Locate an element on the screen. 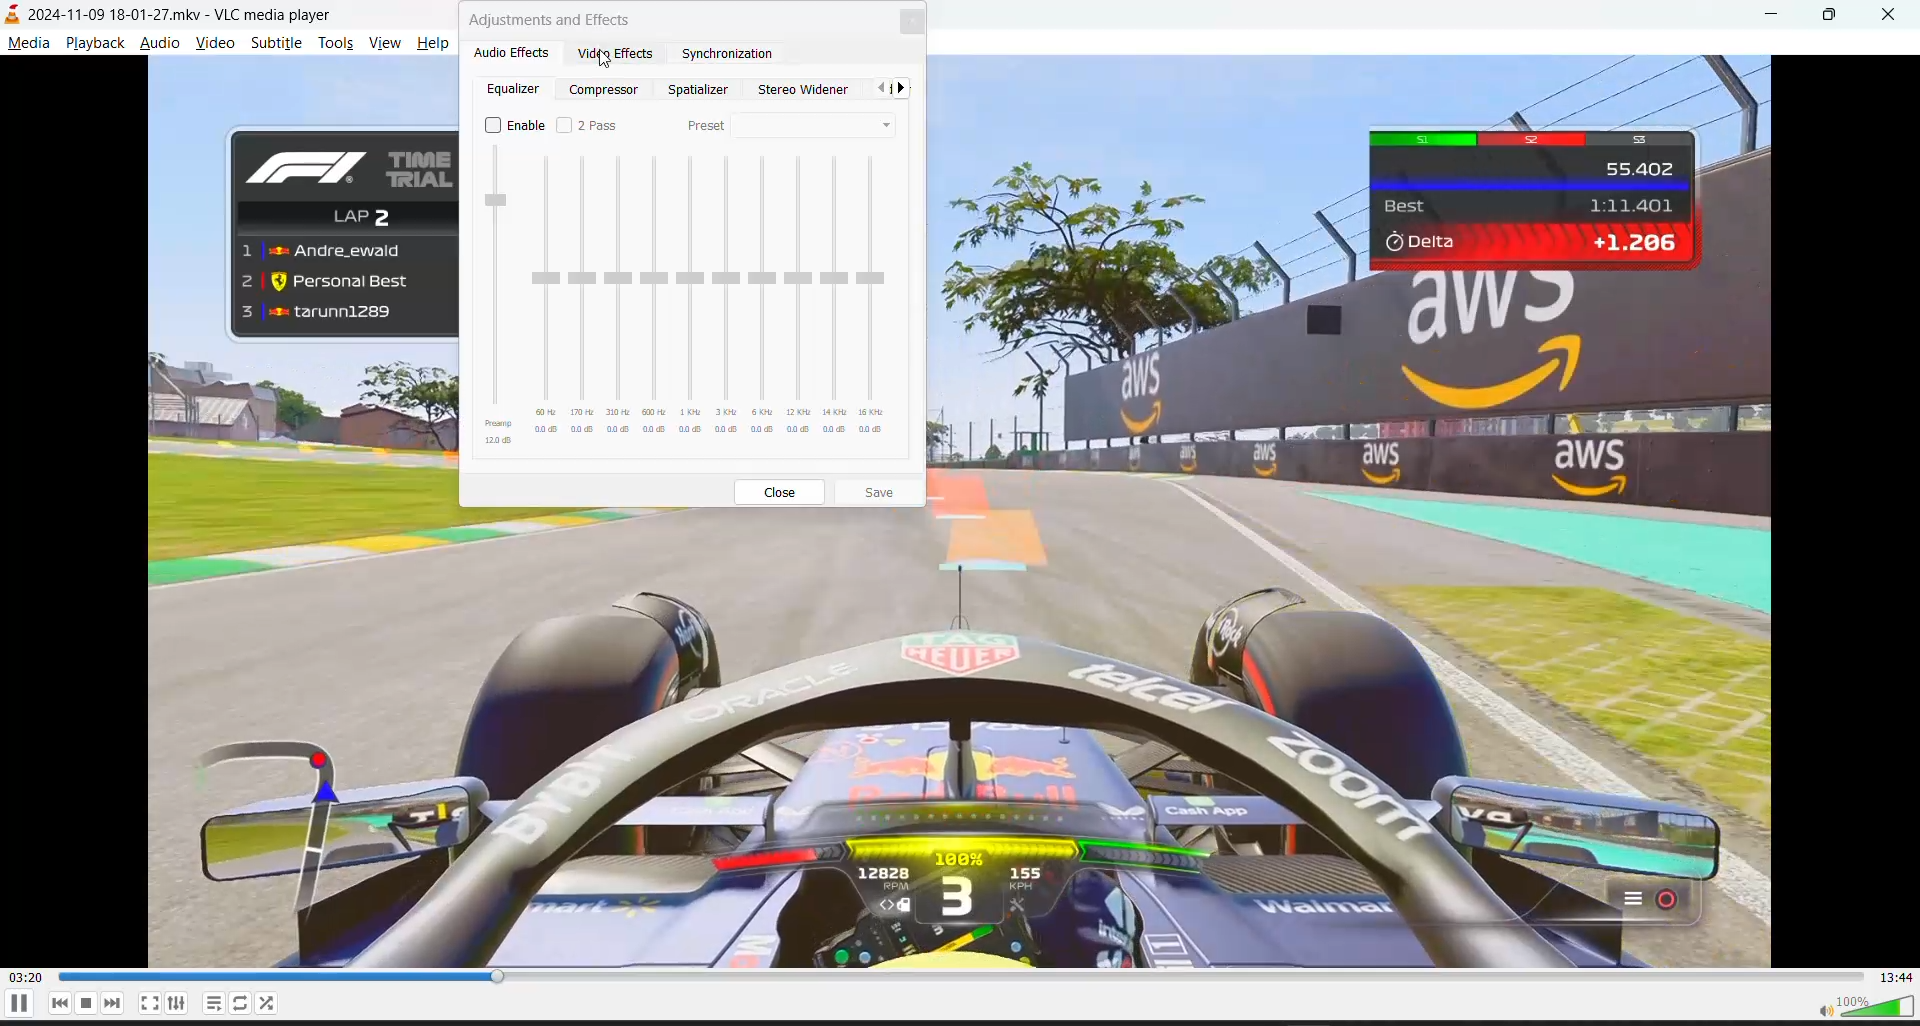 The image size is (1920, 1026). stop is located at coordinates (88, 1003).